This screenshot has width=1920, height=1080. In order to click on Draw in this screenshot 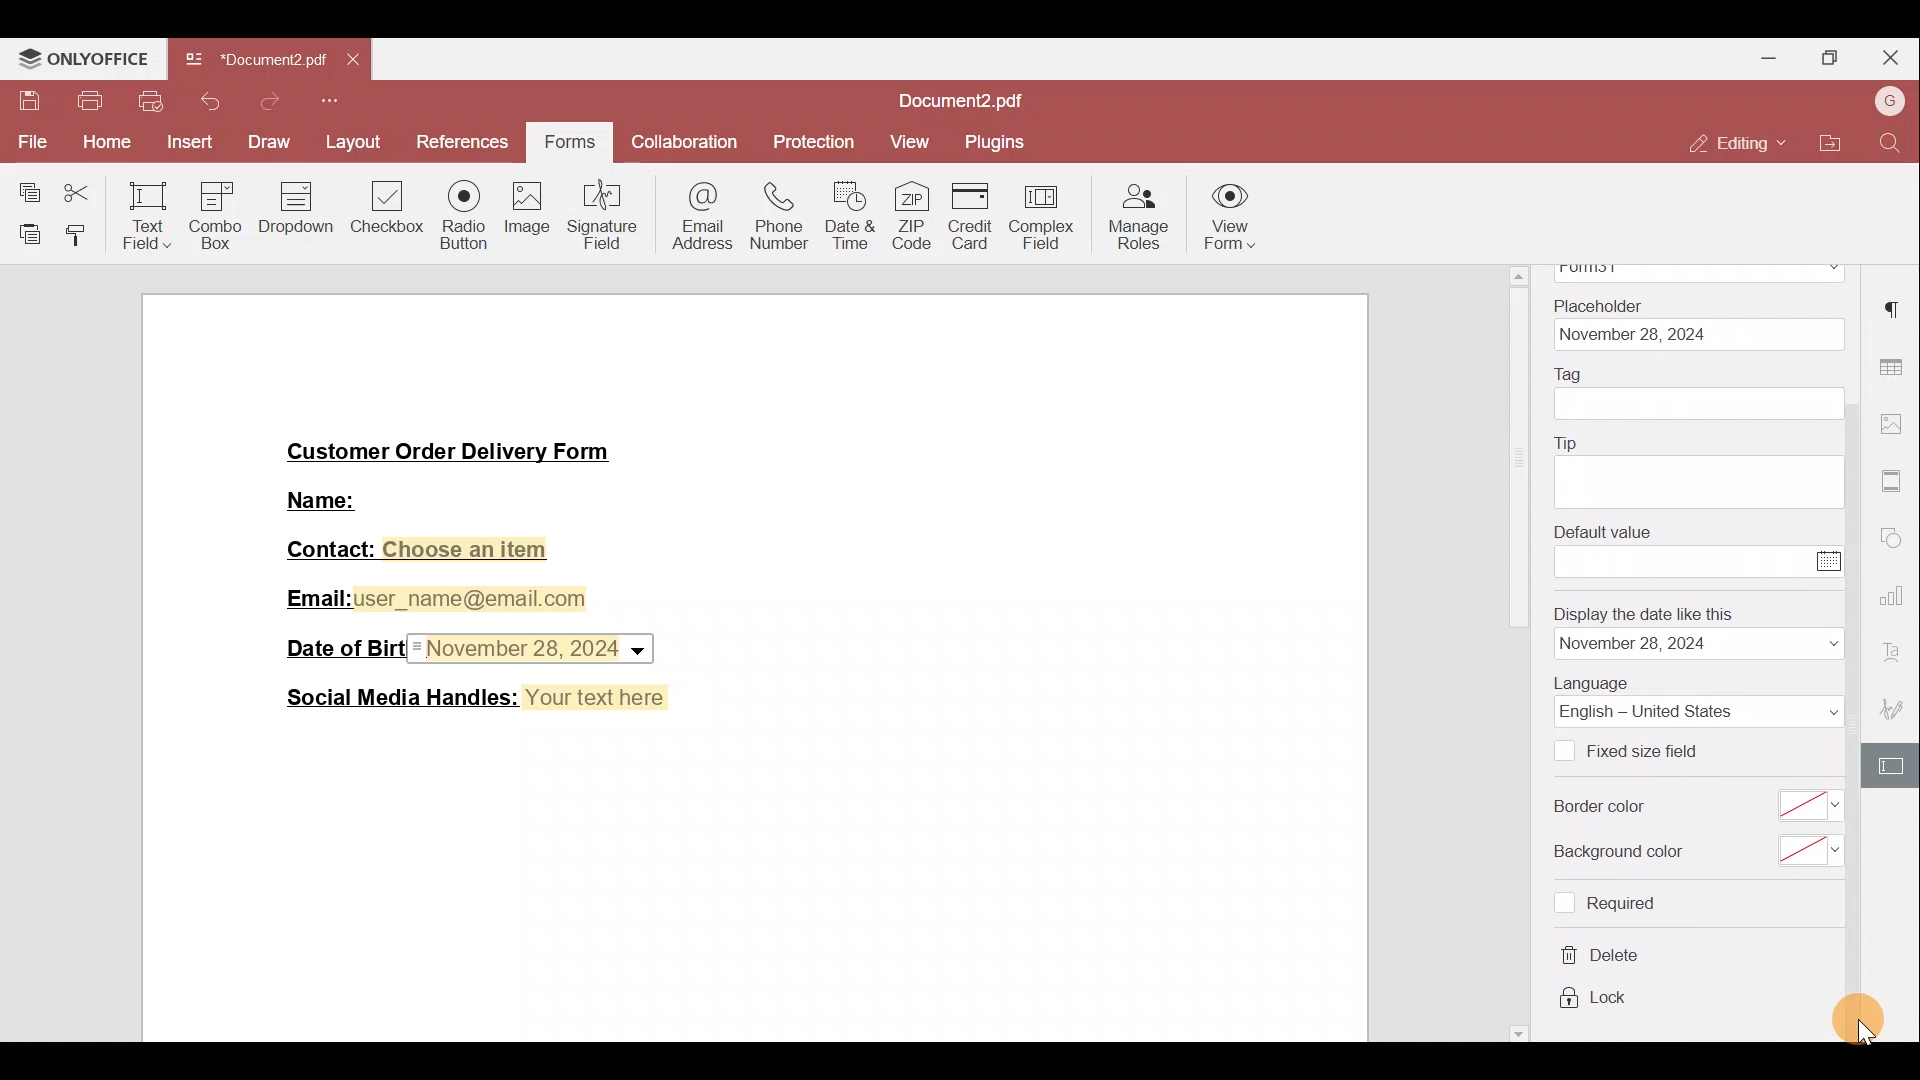, I will do `click(267, 141)`.